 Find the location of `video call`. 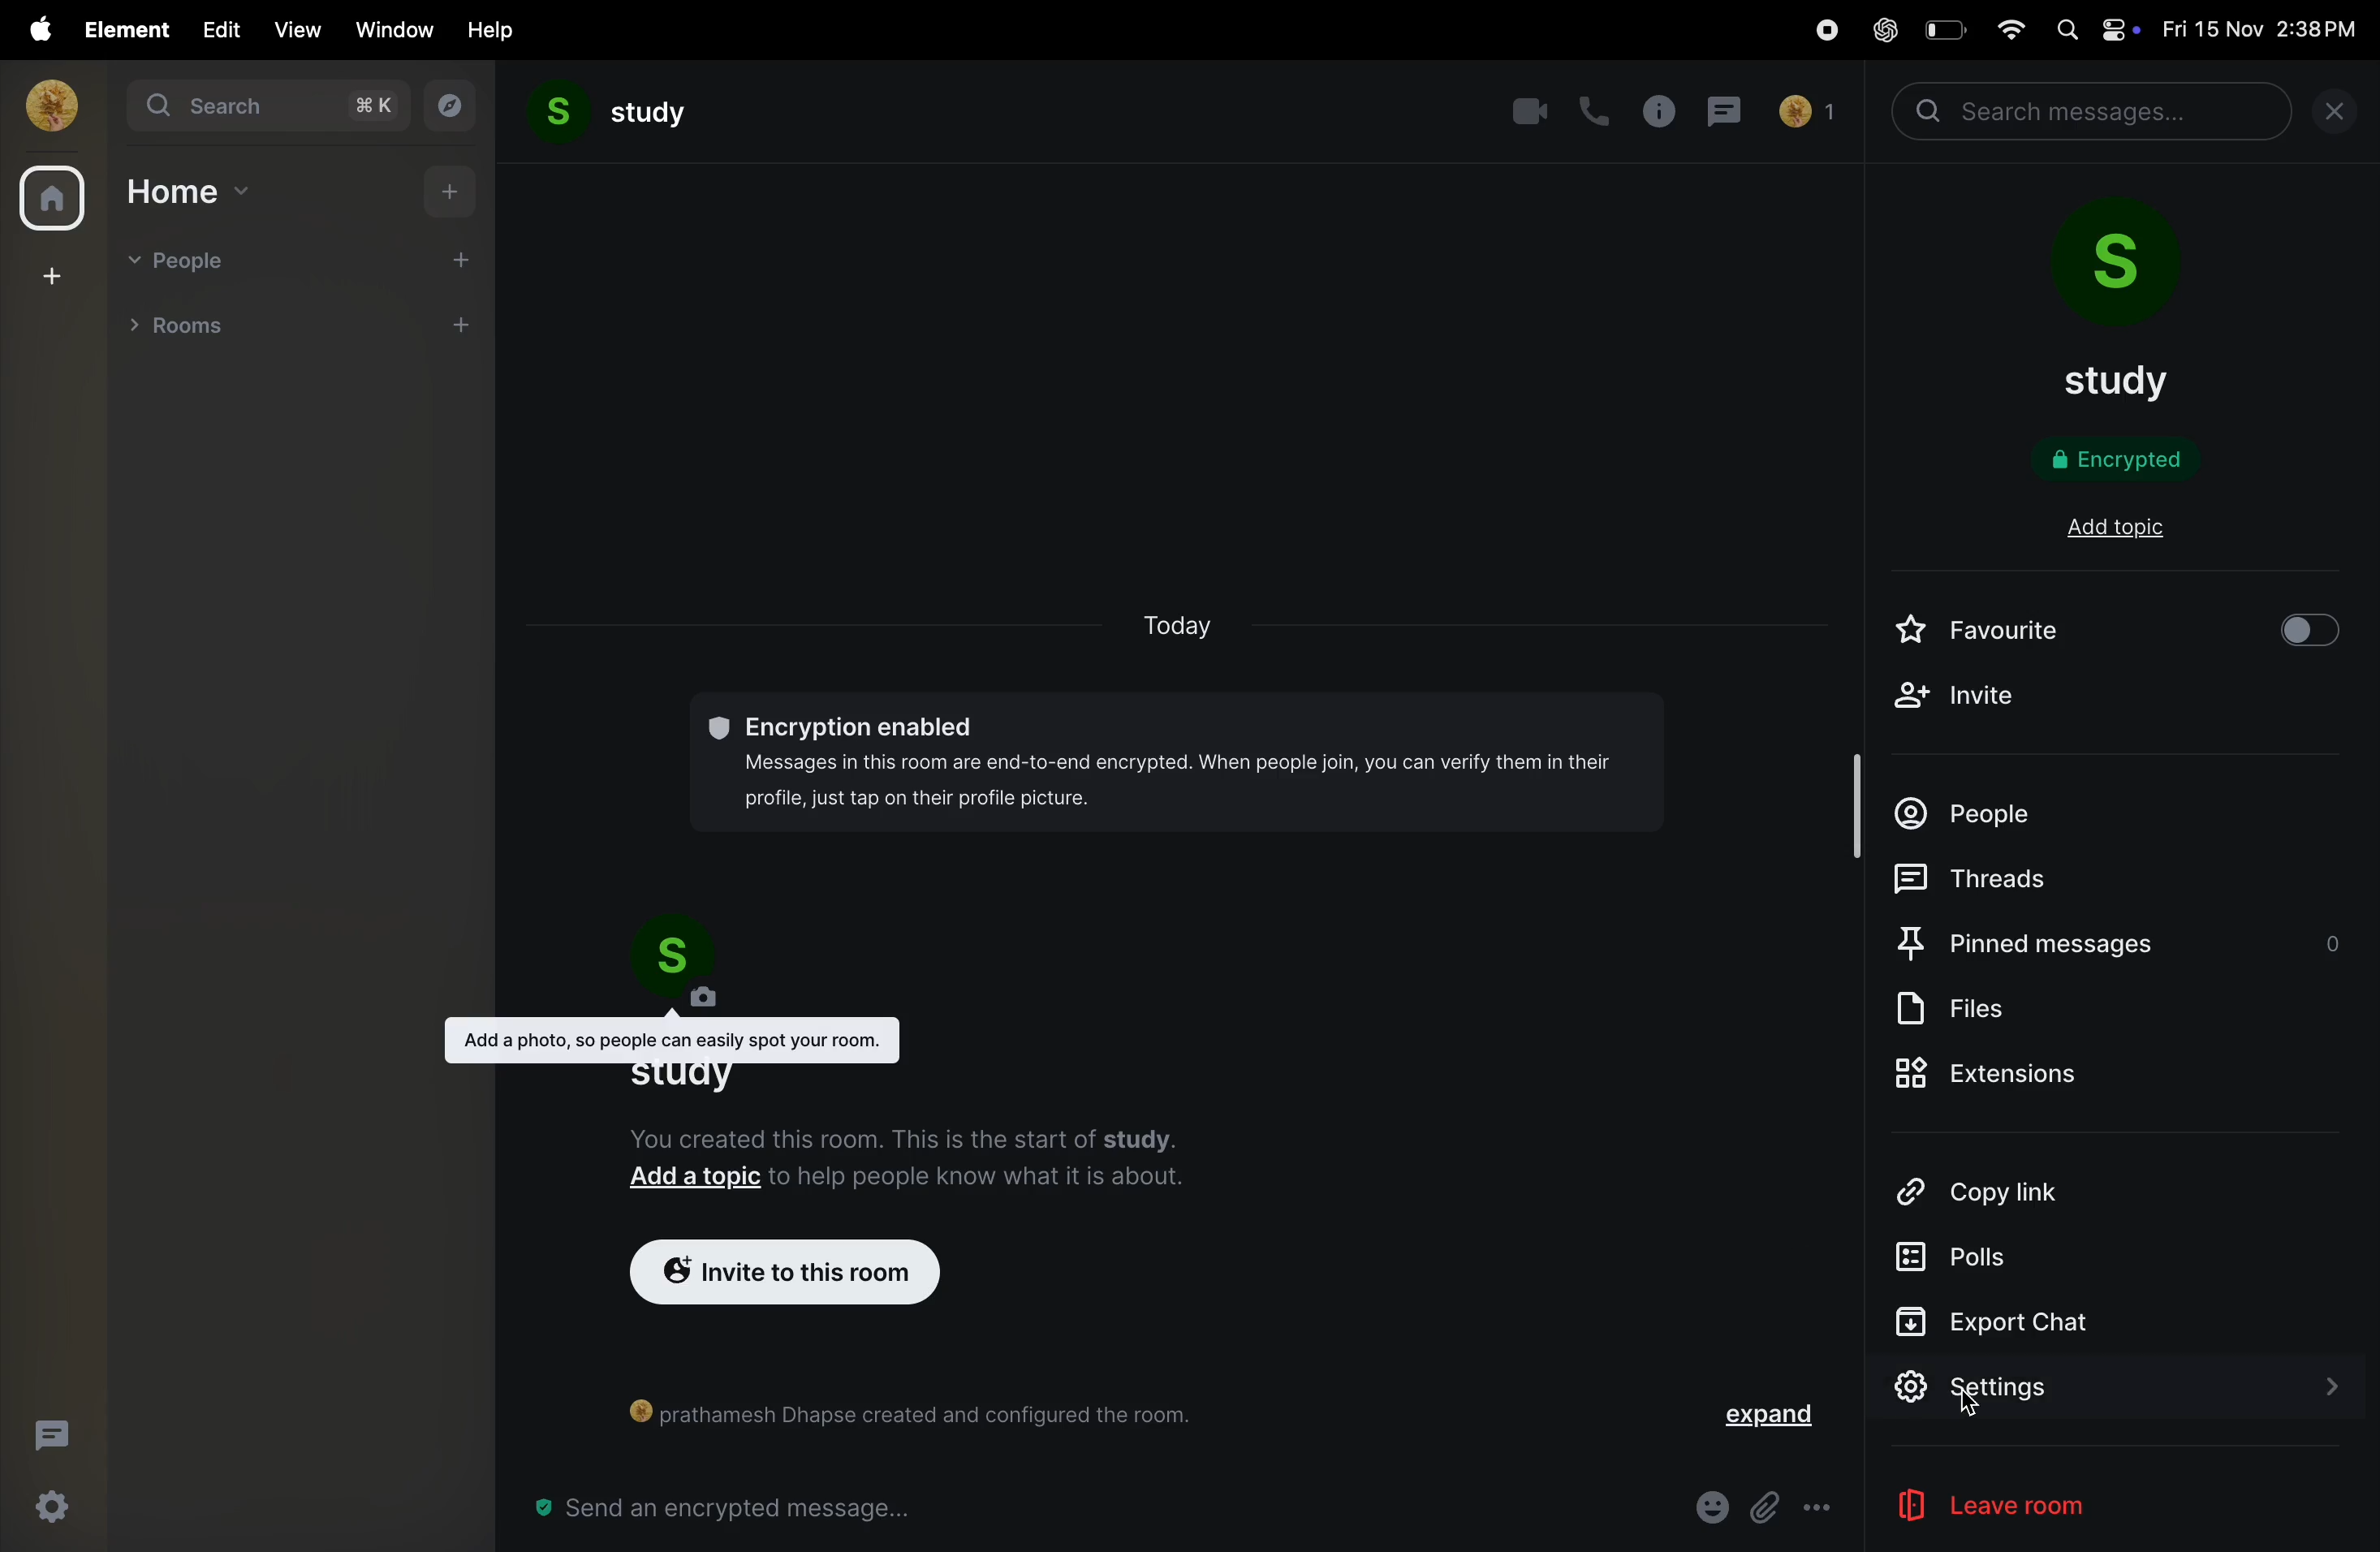

video call is located at coordinates (1528, 111).